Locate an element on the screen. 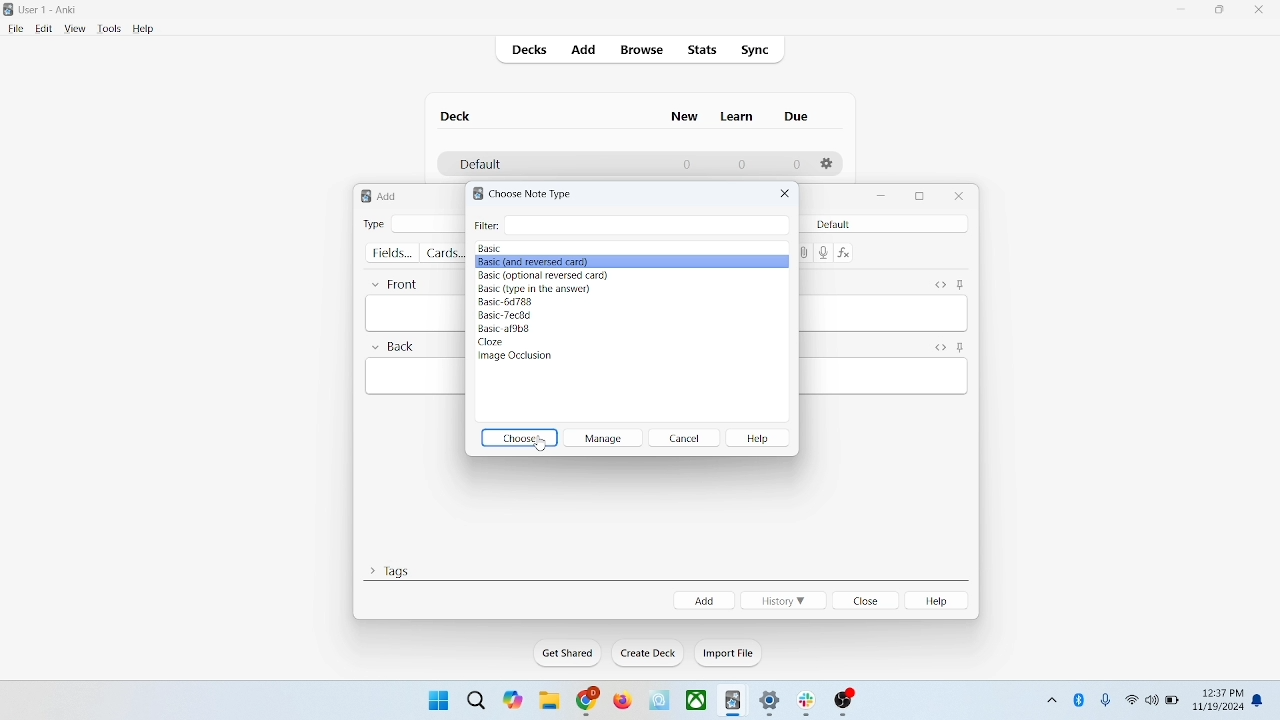 This screenshot has width=1280, height=720. cloze is located at coordinates (492, 343).